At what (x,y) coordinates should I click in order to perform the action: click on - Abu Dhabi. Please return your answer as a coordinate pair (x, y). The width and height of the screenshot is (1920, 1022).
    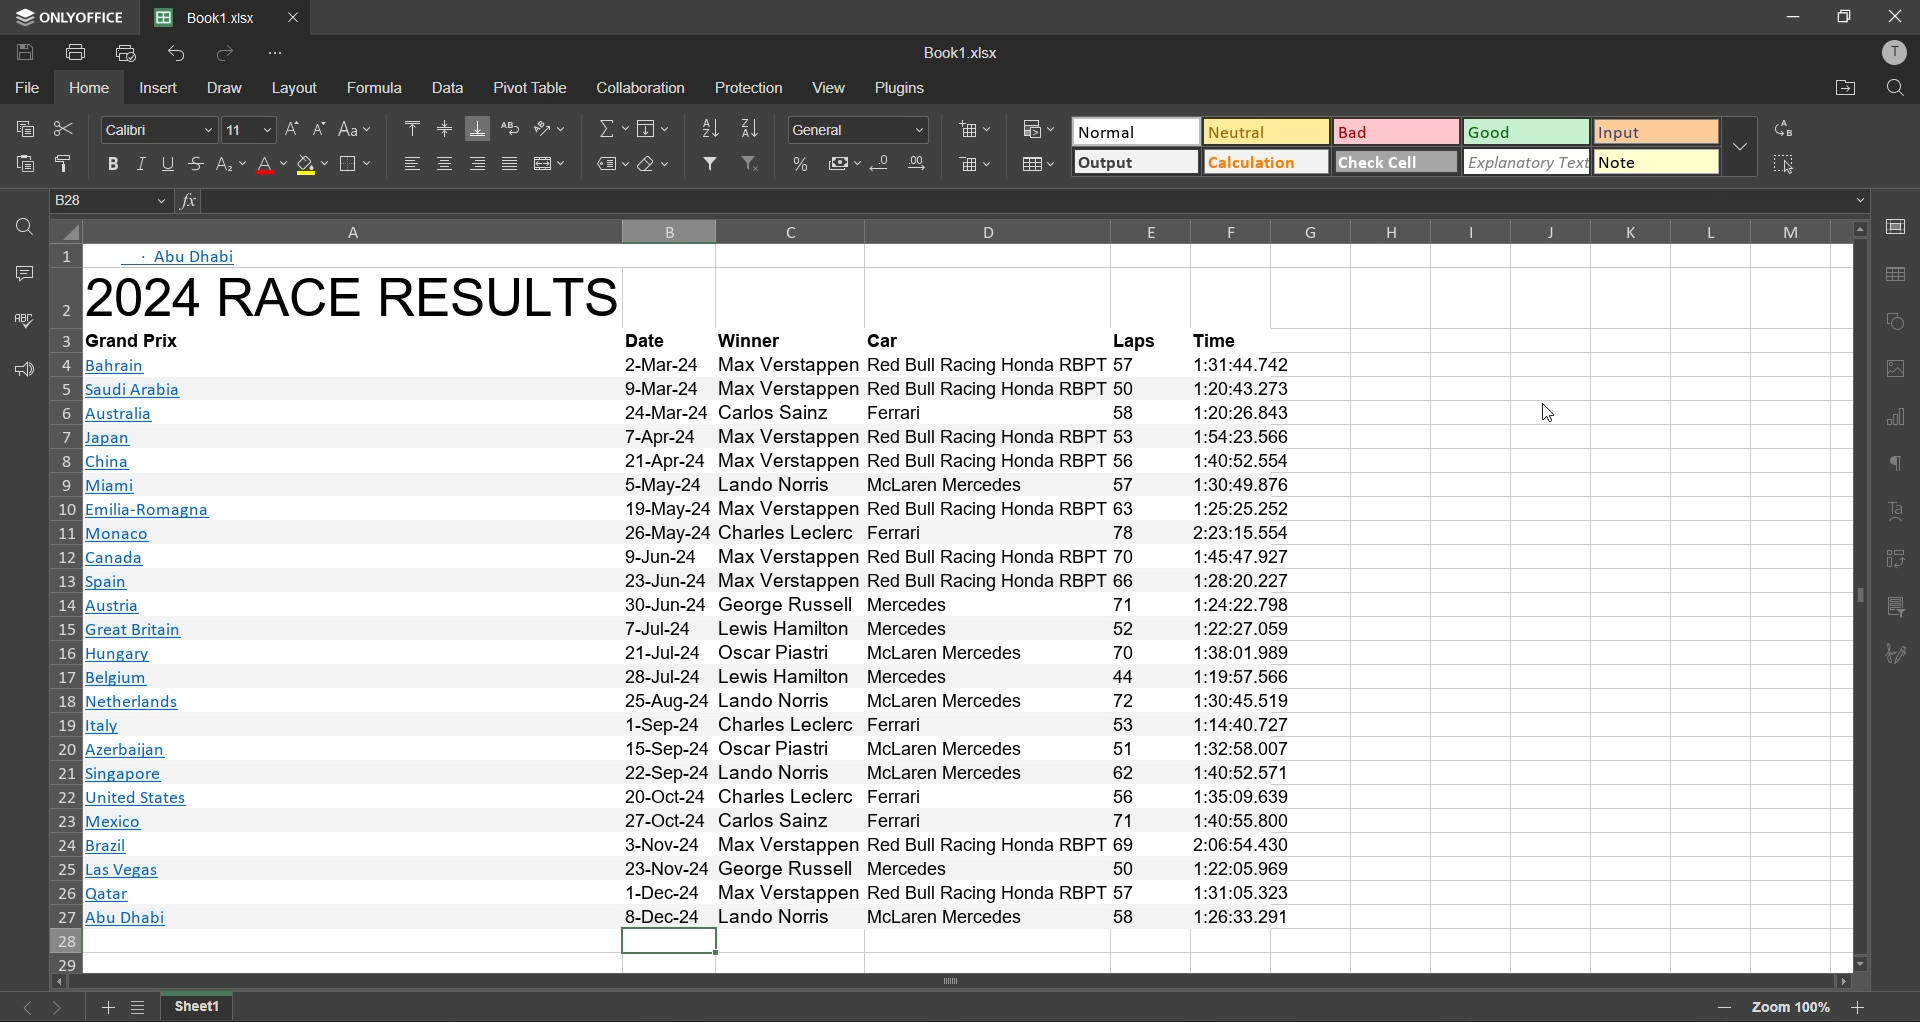
    Looking at the image, I should click on (197, 256).